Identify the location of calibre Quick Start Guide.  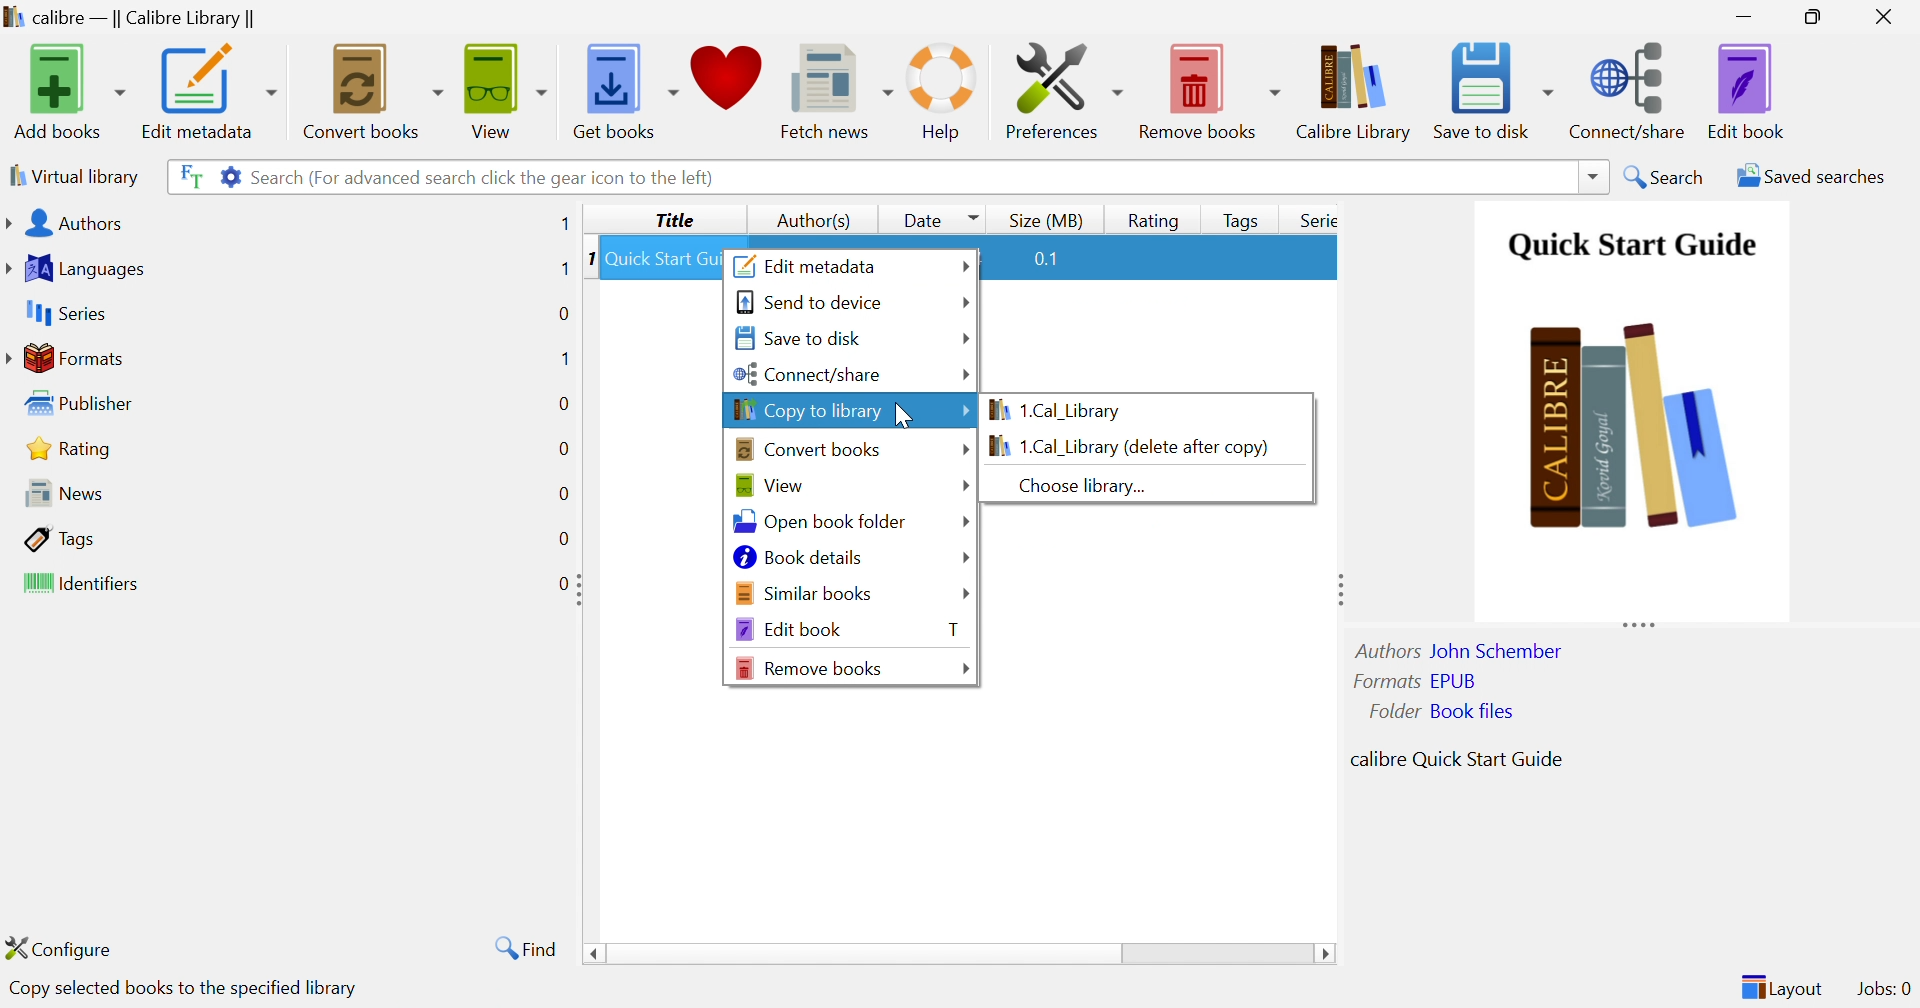
(1455, 757).